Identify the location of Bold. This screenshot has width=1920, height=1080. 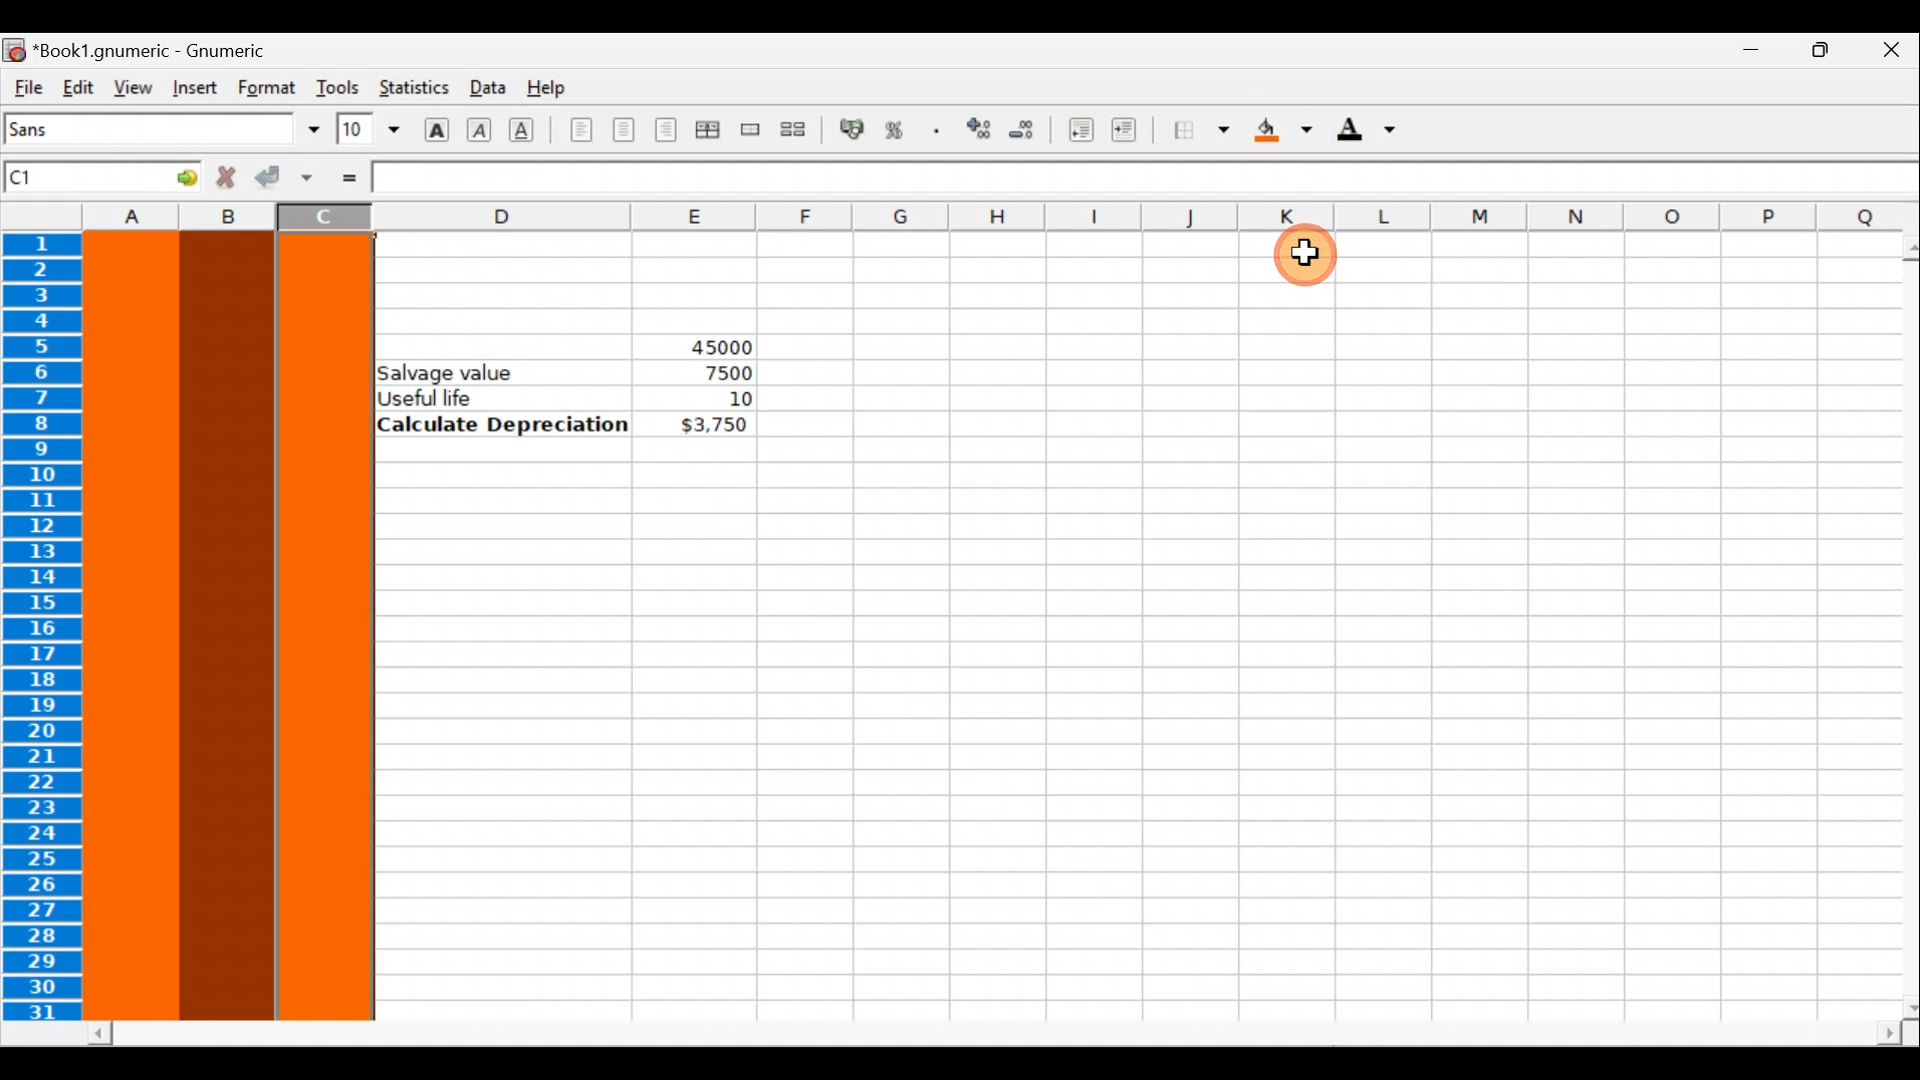
(436, 127).